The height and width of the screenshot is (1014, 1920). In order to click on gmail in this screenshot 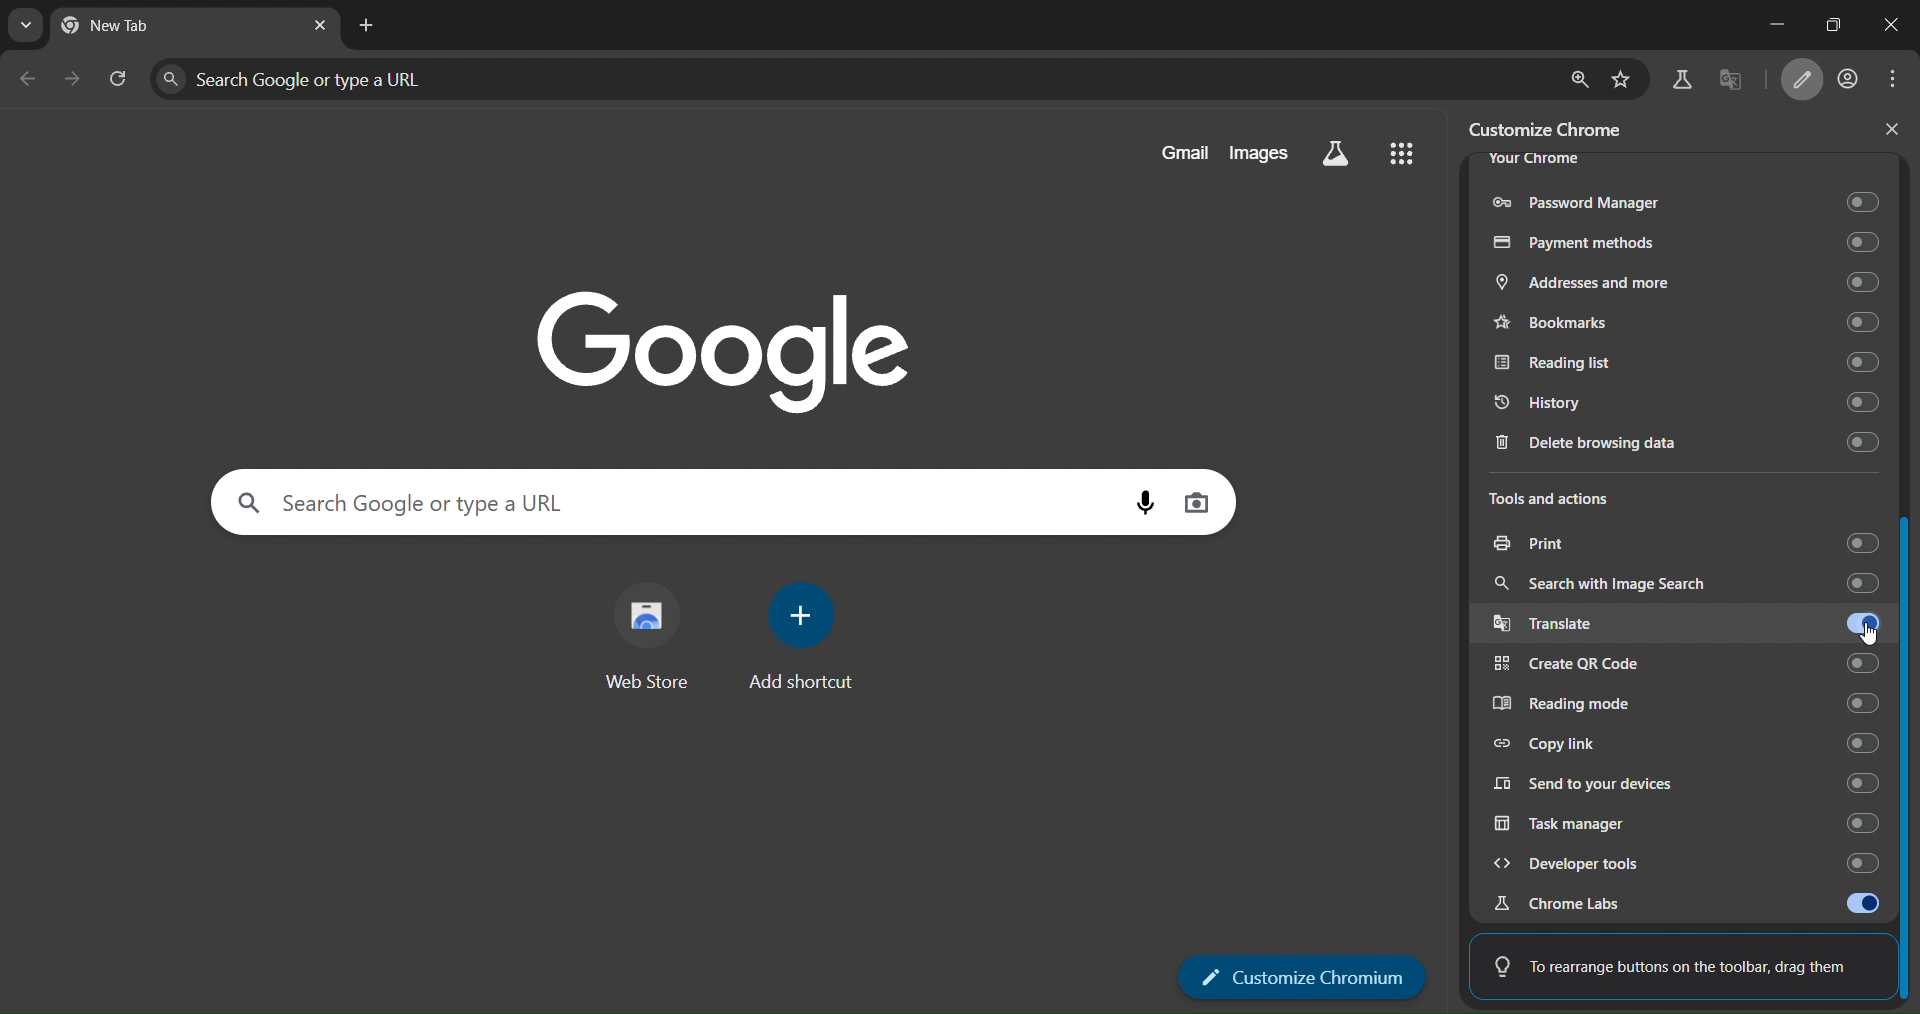, I will do `click(1178, 153)`.